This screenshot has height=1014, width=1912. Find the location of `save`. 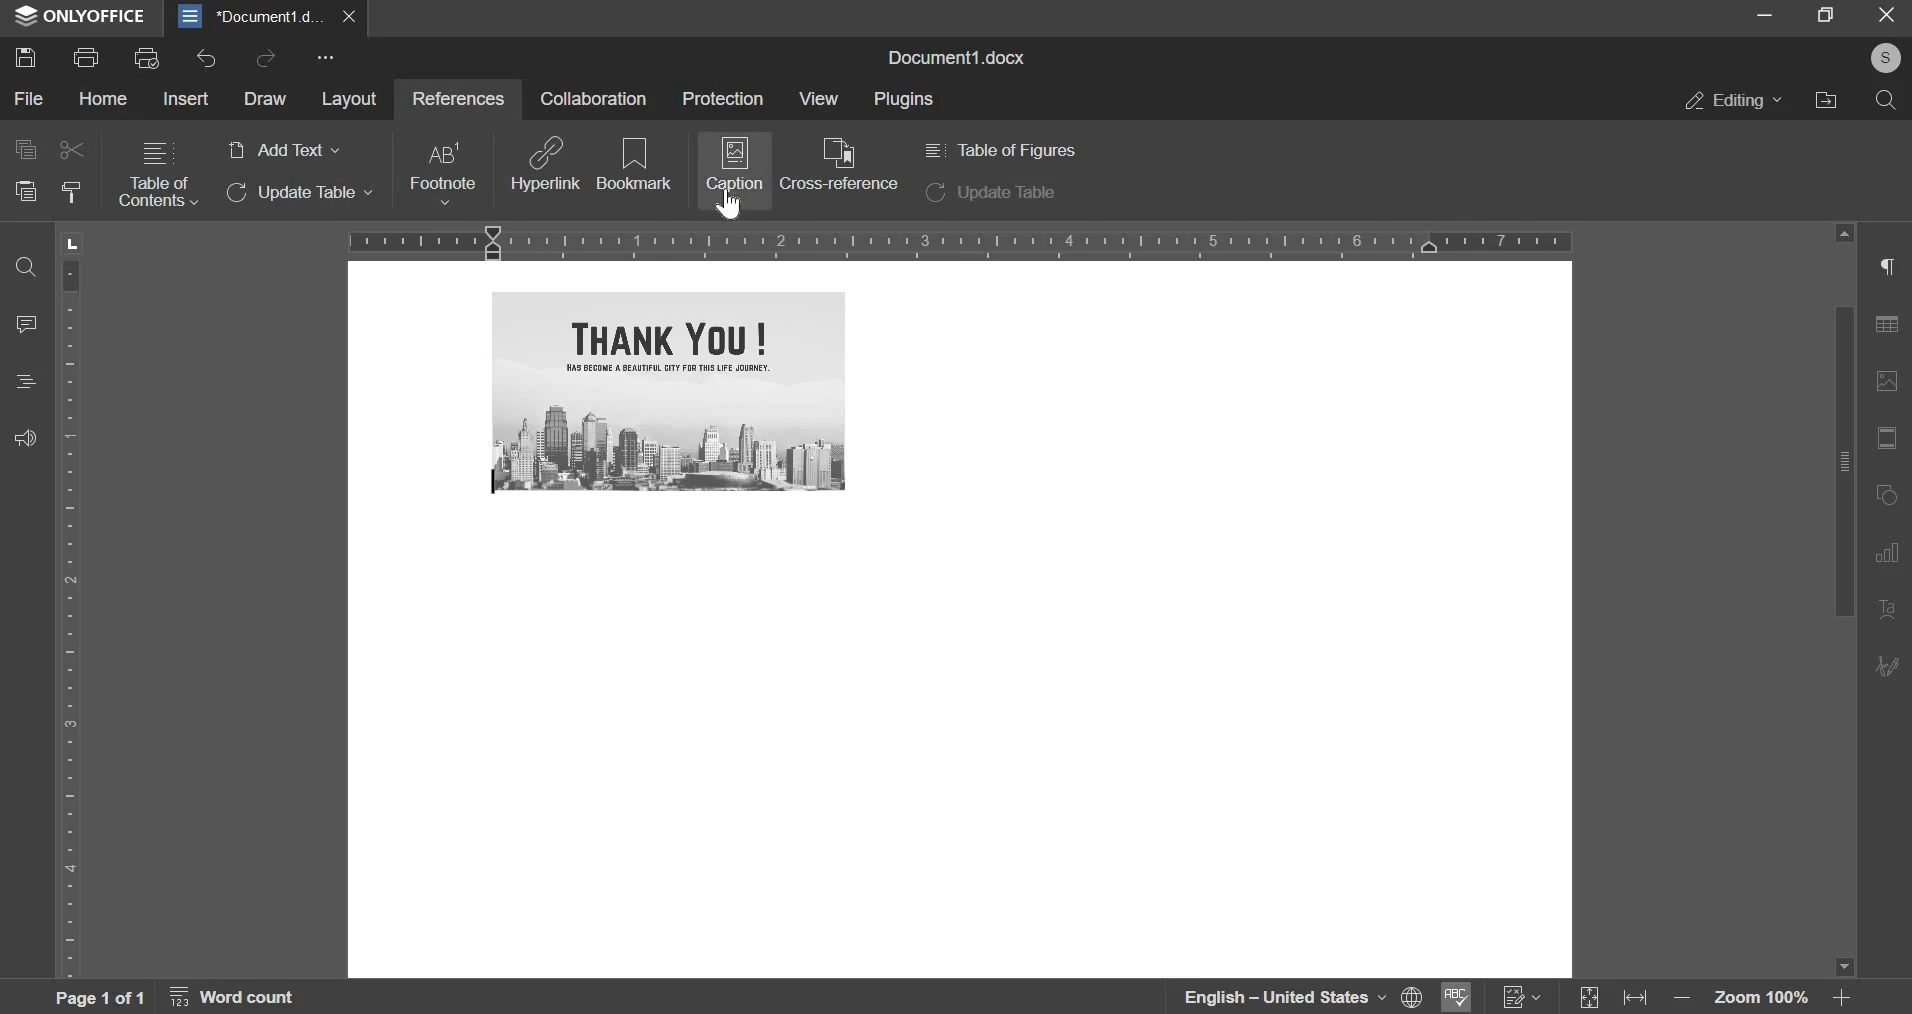

save is located at coordinates (24, 56).